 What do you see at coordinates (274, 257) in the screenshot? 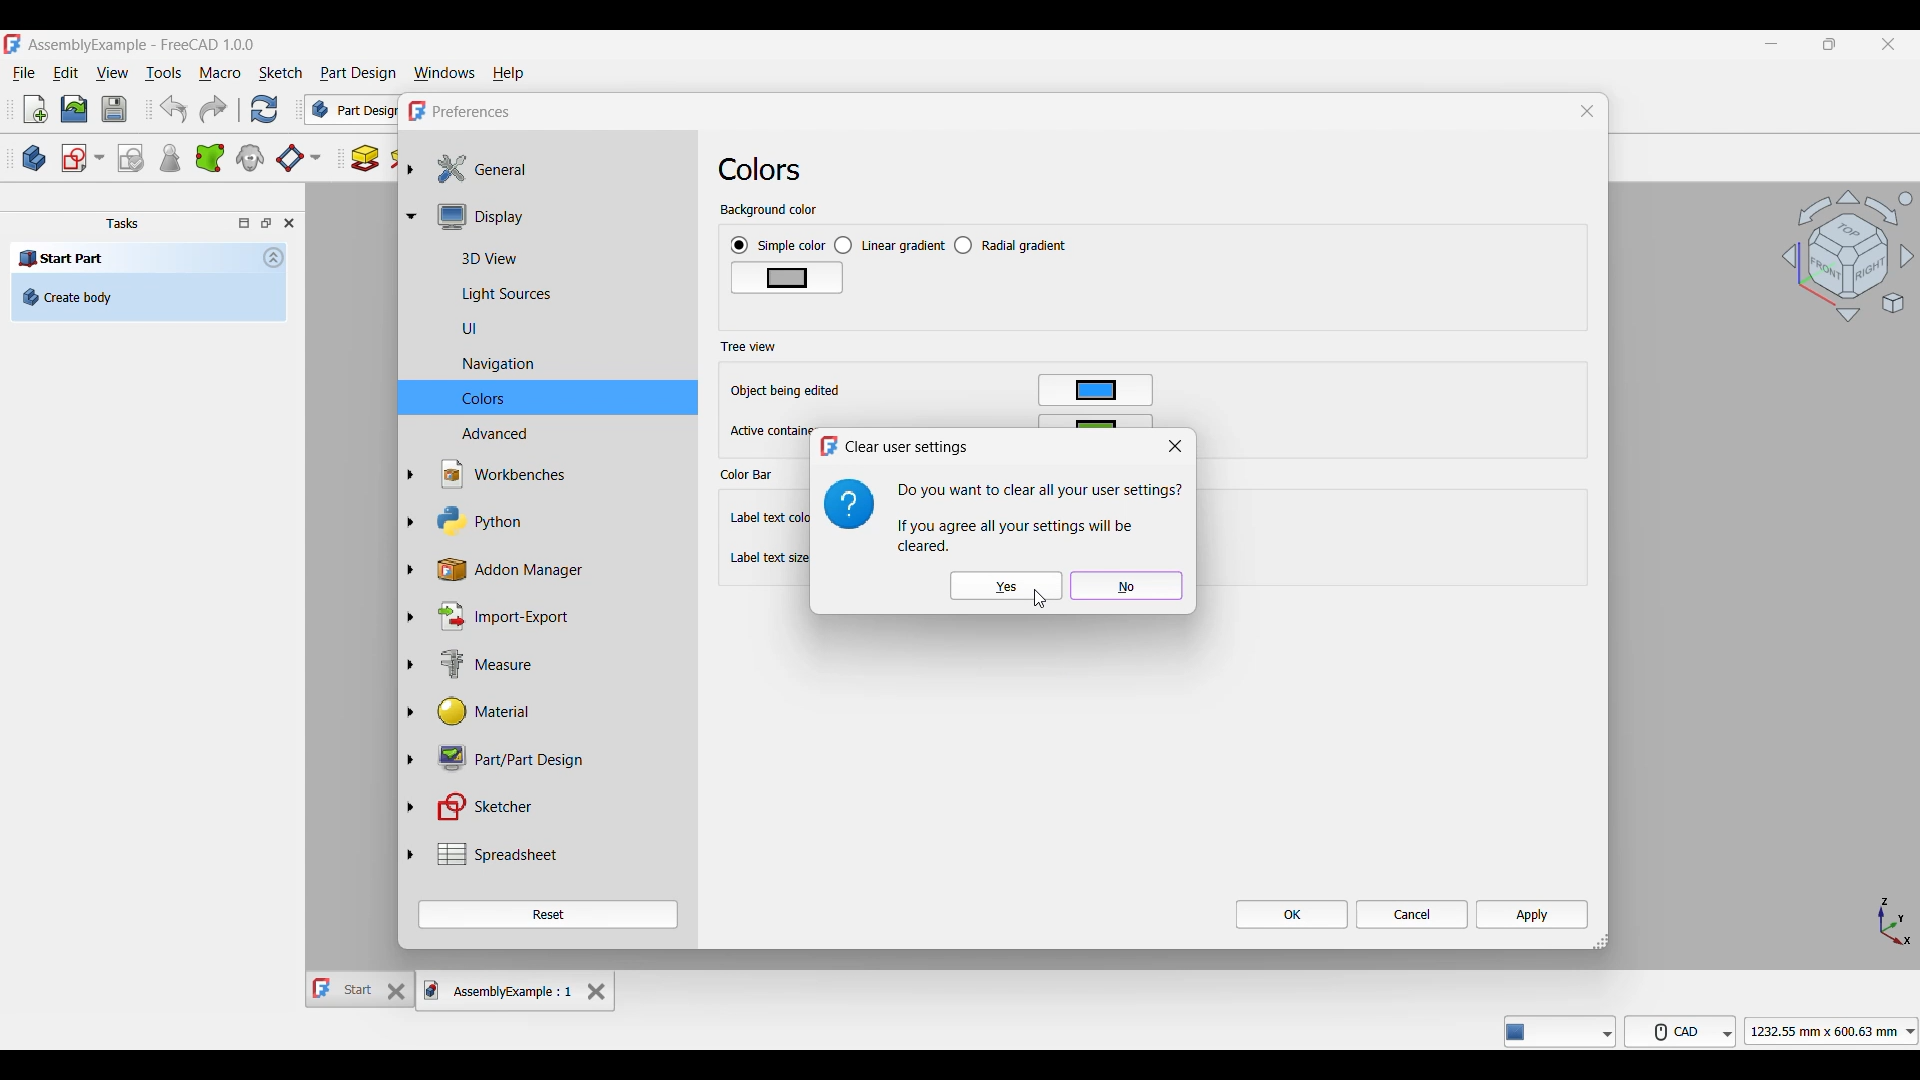
I see `Collapse` at bounding box center [274, 257].